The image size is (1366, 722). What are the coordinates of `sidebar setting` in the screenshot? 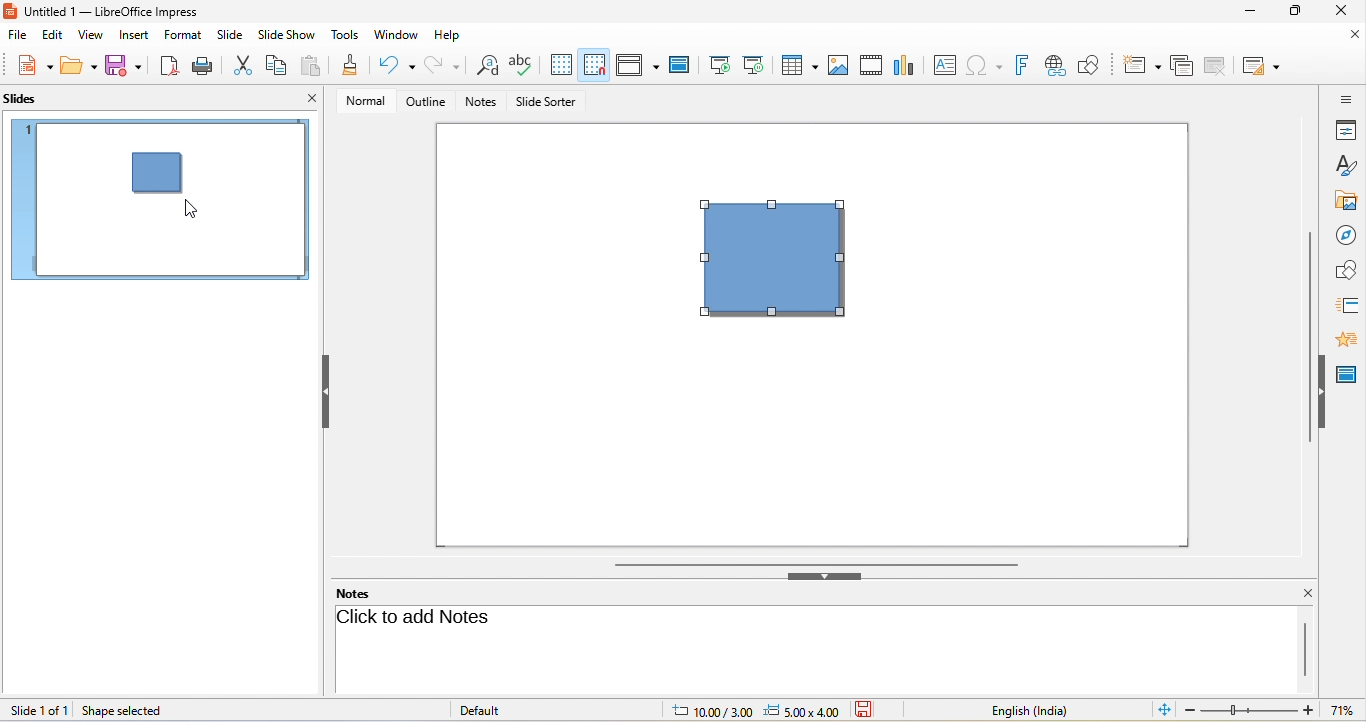 It's located at (1346, 99).